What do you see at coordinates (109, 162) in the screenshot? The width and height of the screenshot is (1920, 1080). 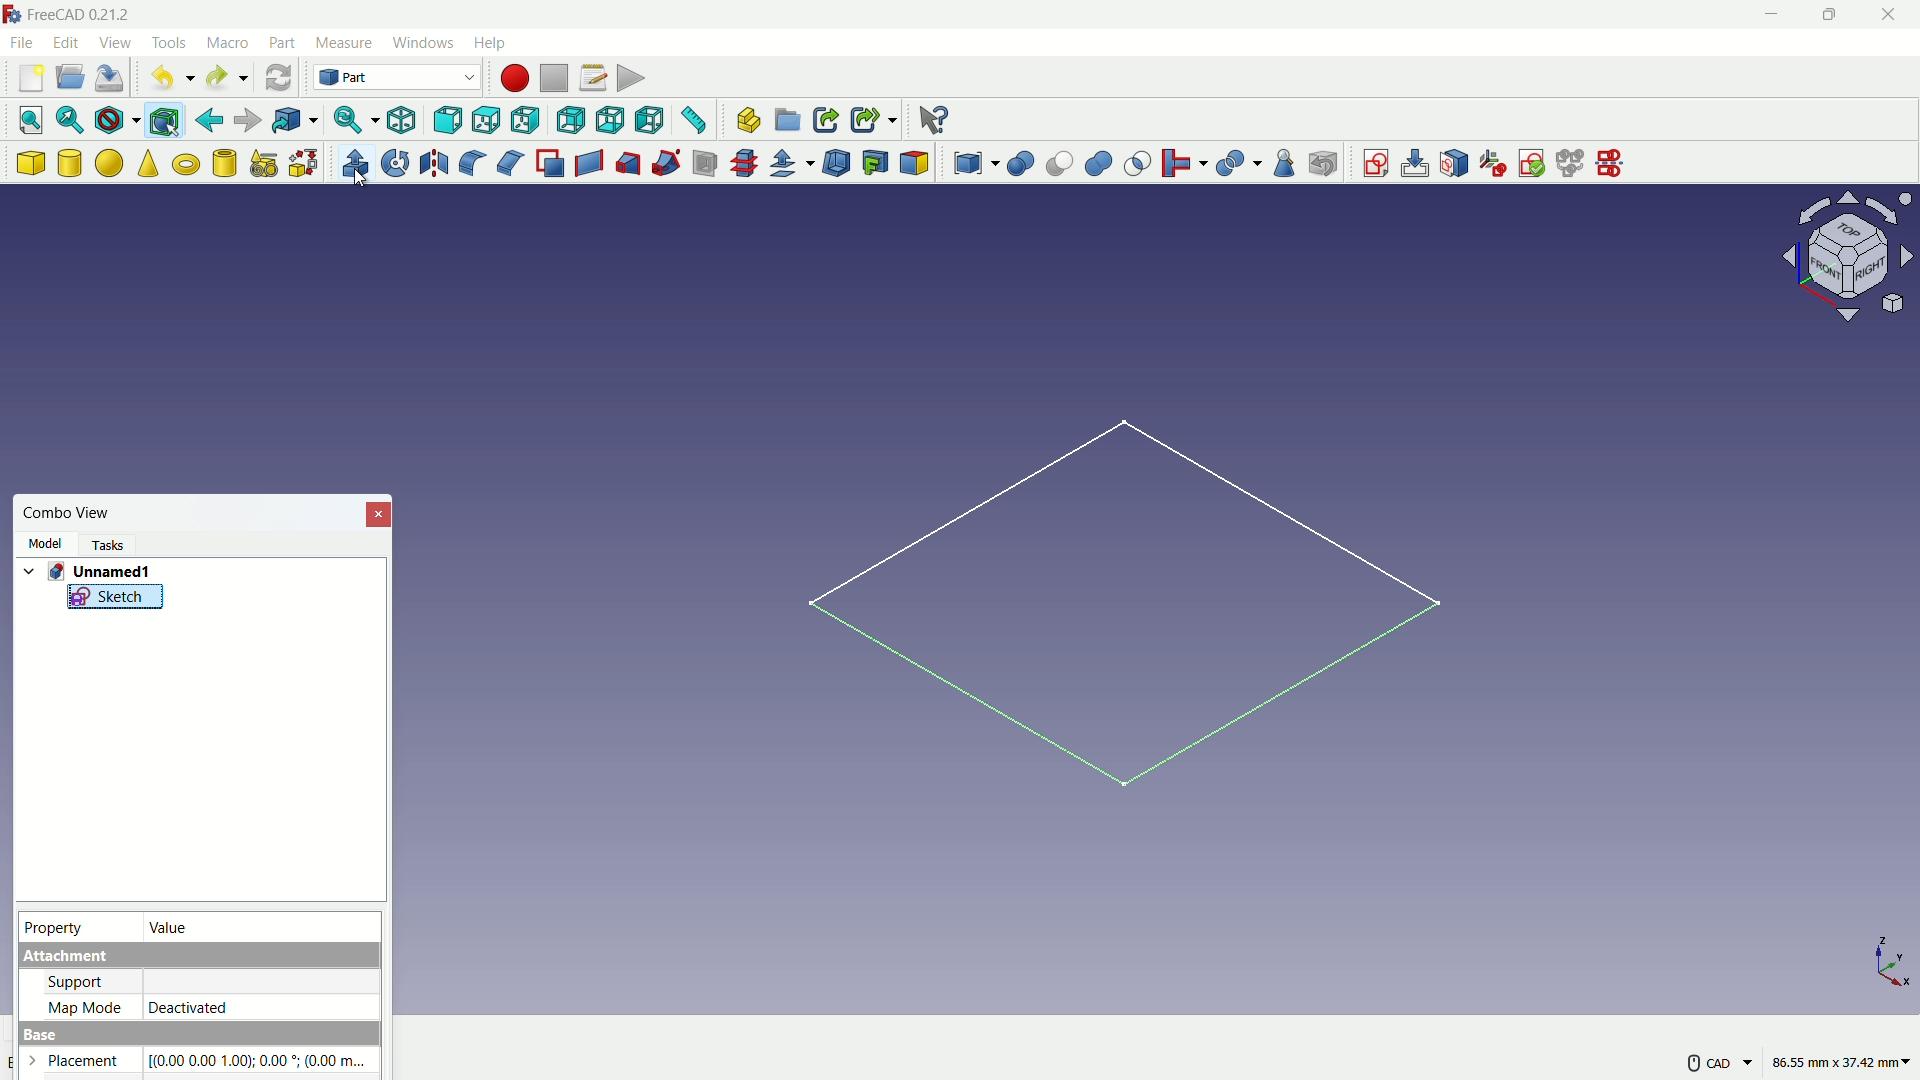 I see `sphere` at bounding box center [109, 162].